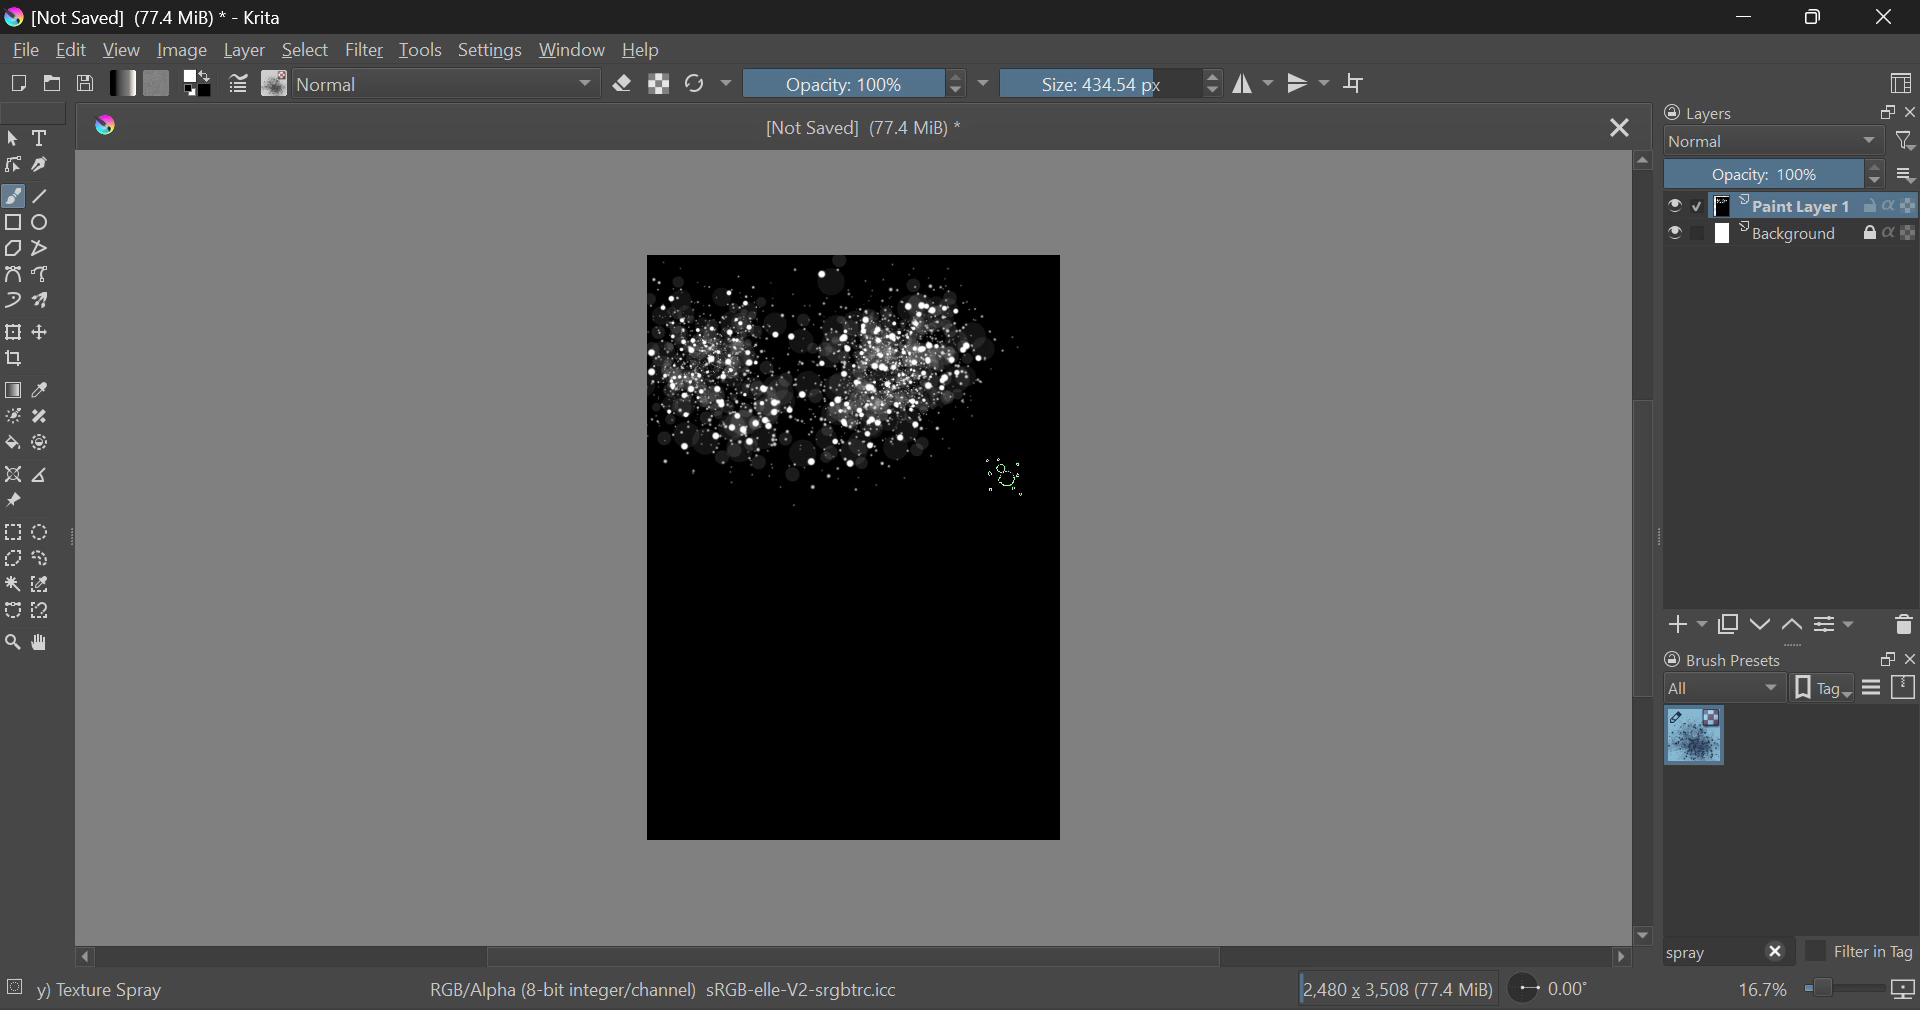 This screenshot has height=1010, width=1920. What do you see at coordinates (1685, 234) in the screenshot?
I see `checkbox` at bounding box center [1685, 234].